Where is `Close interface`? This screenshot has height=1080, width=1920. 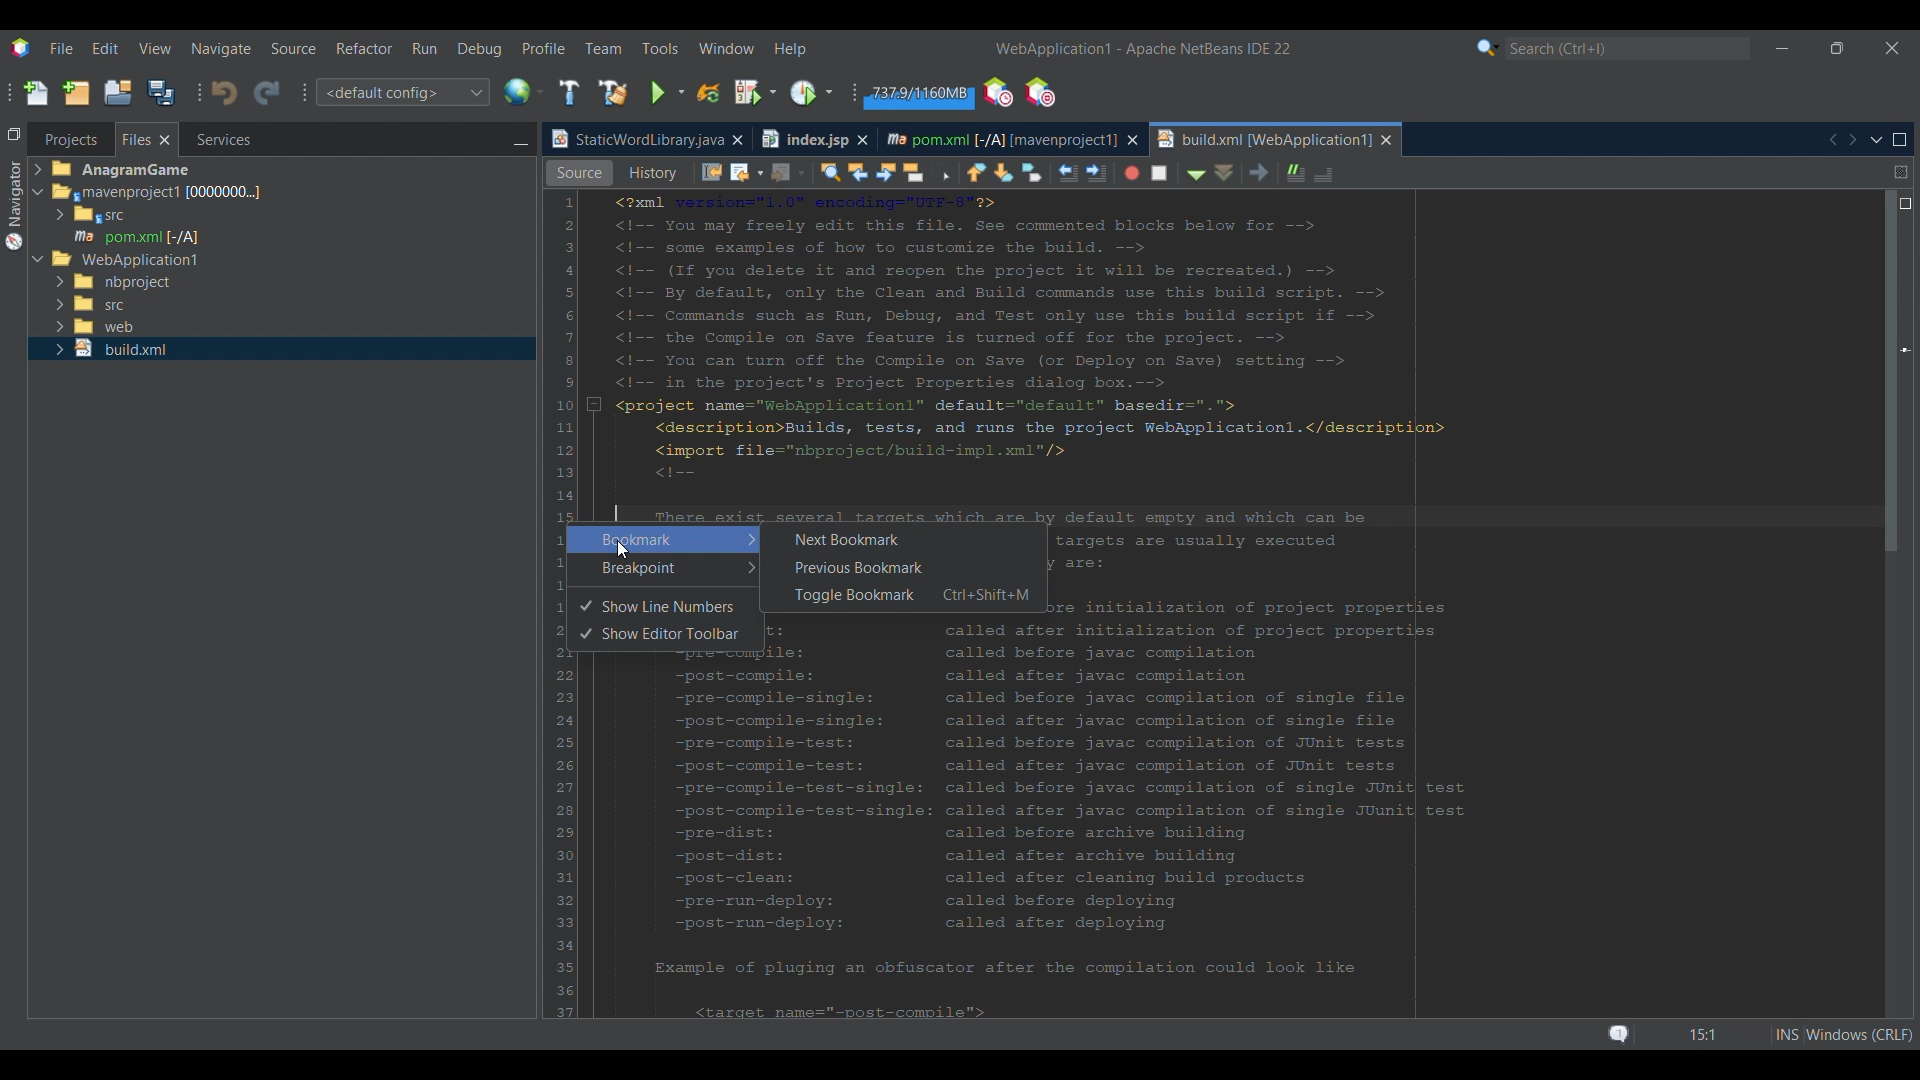
Close interface is located at coordinates (1893, 48).